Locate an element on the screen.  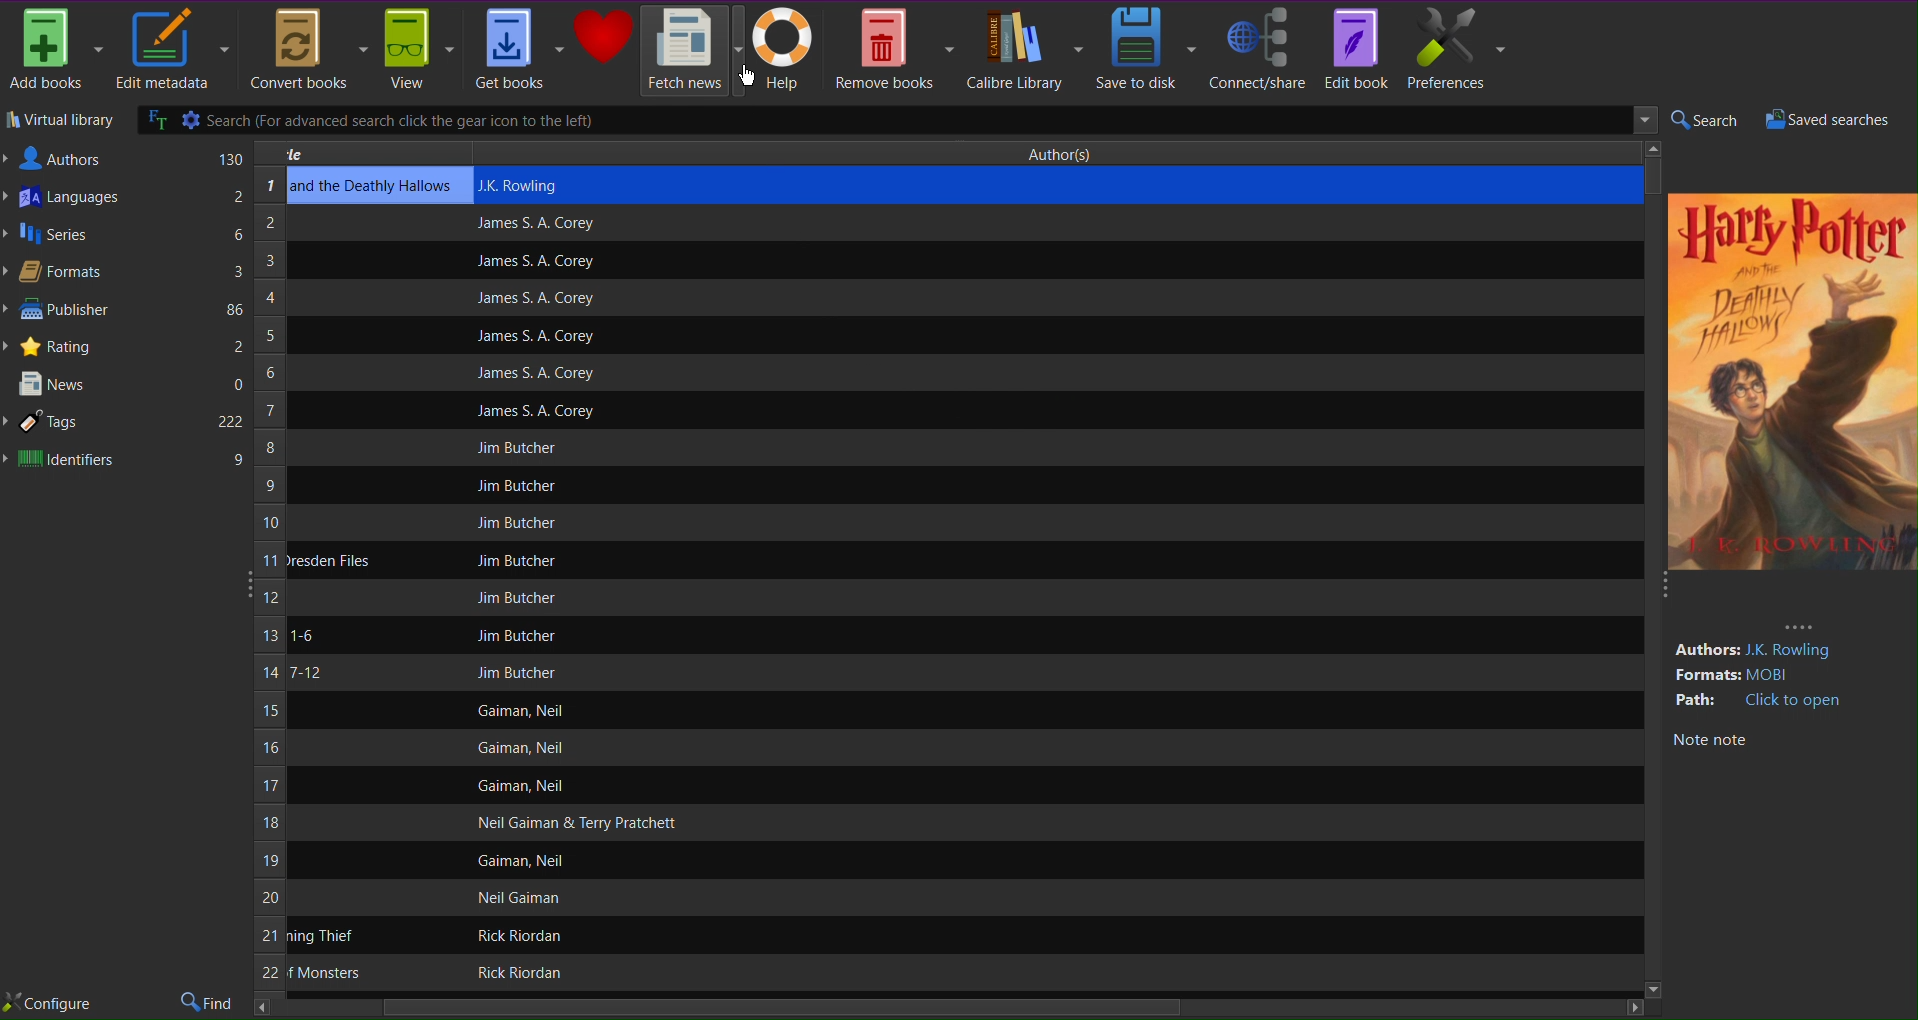
Collapse is located at coordinates (244, 581).